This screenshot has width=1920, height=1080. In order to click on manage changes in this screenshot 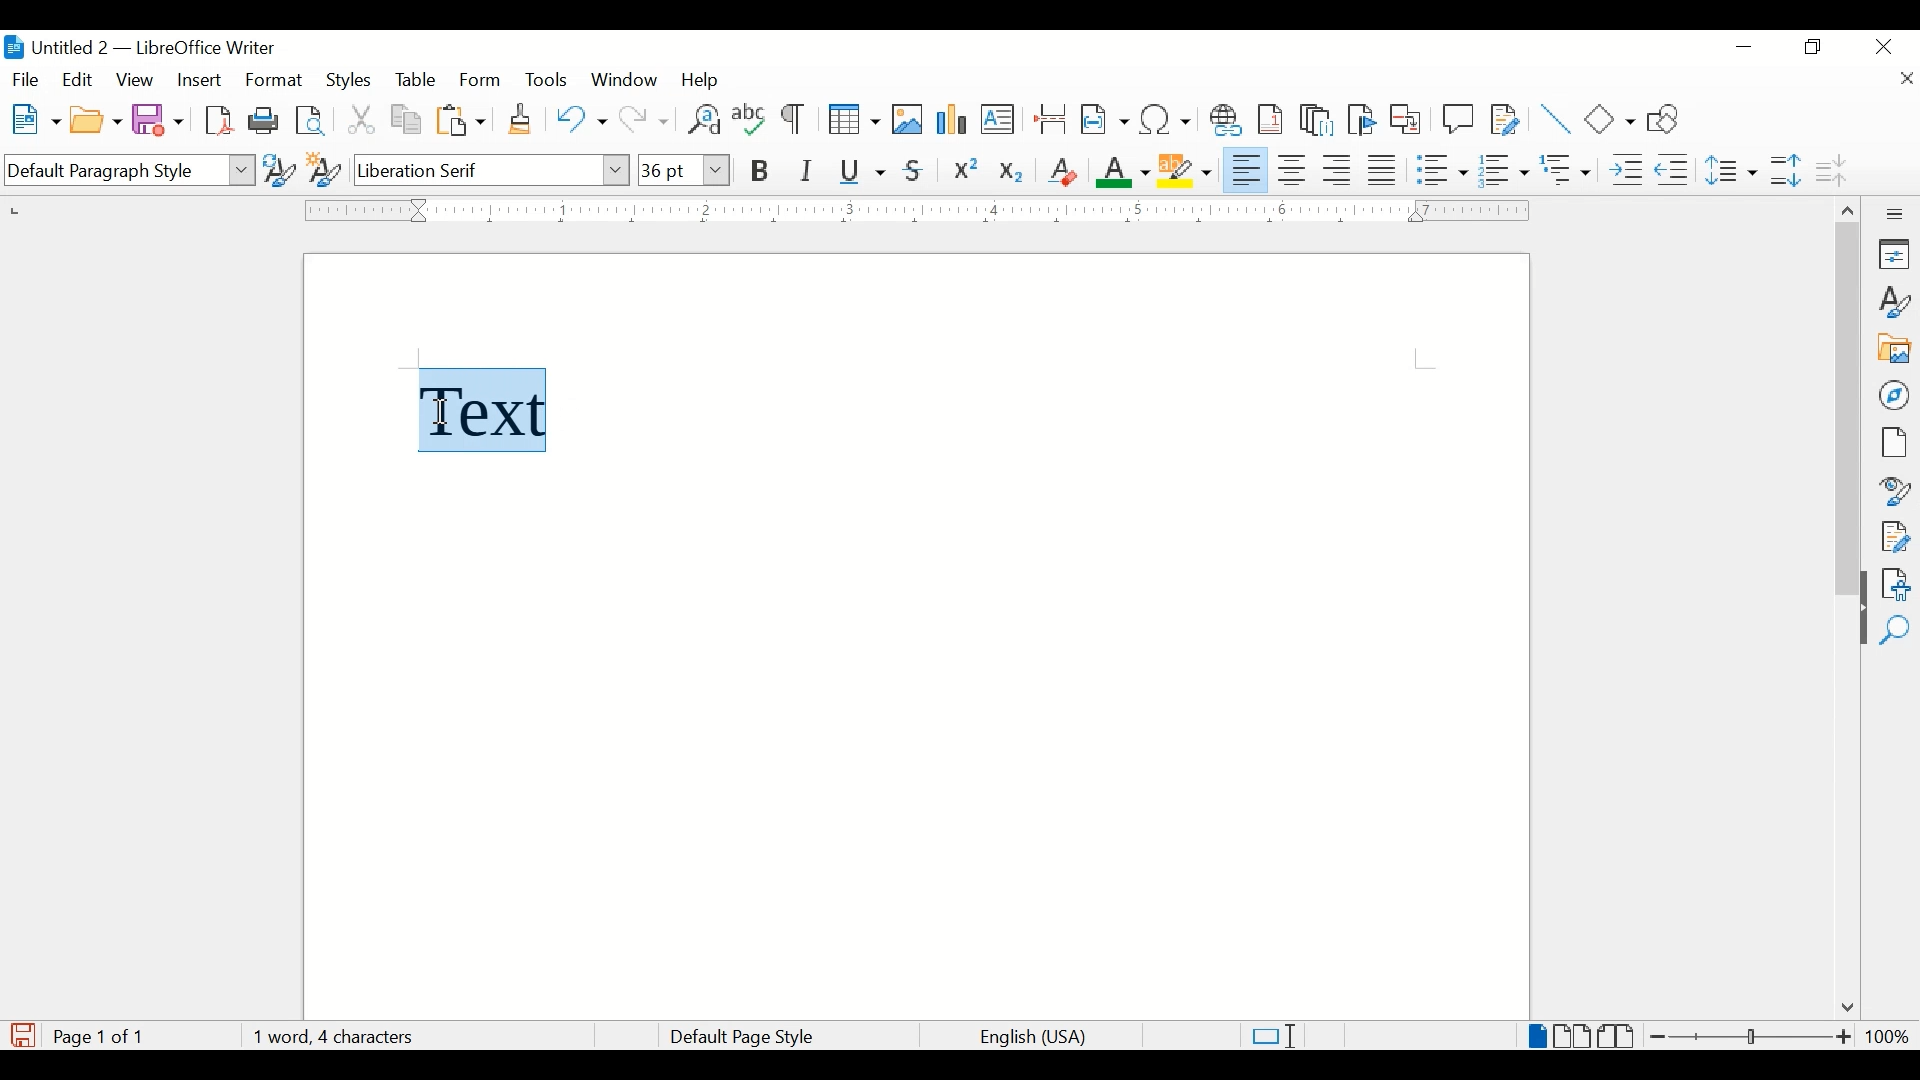, I will do `click(1895, 537)`.